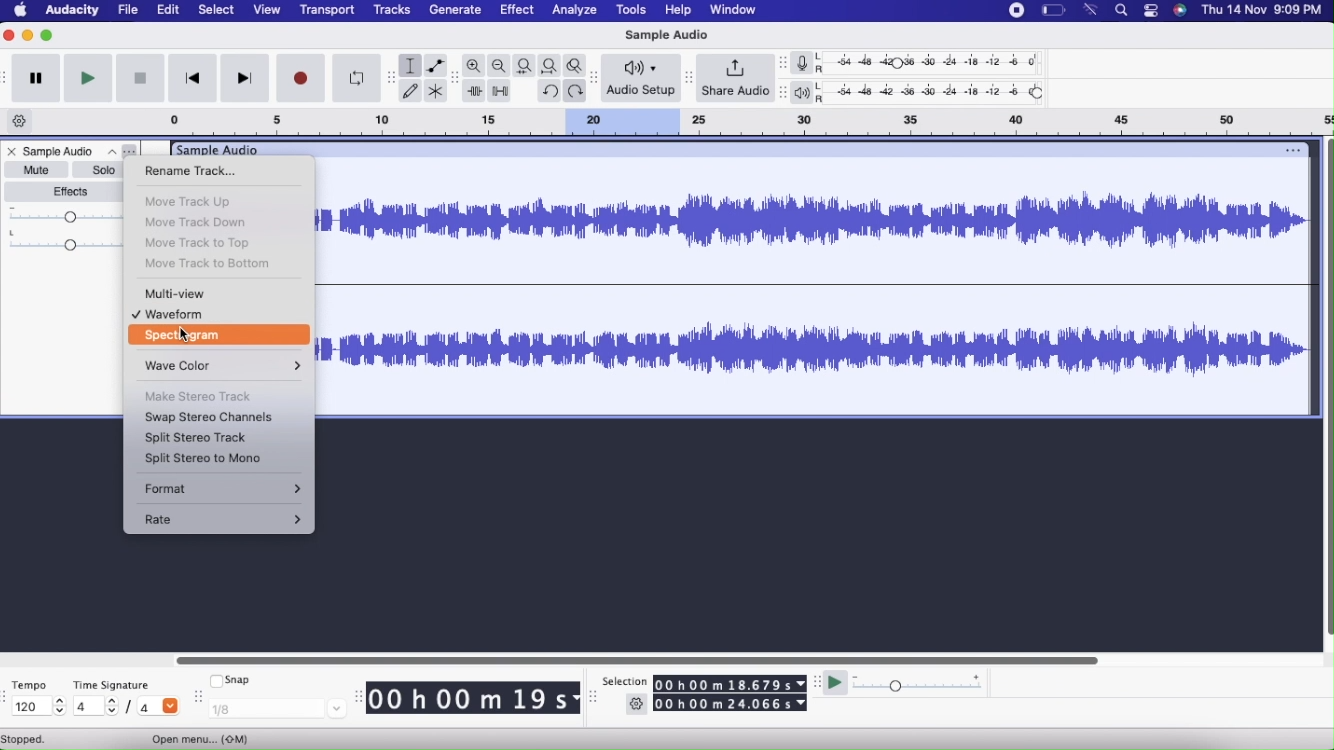  What do you see at coordinates (525, 65) in the screenshot?
I see `Fit selection to width` at bounding box center [525, 65].